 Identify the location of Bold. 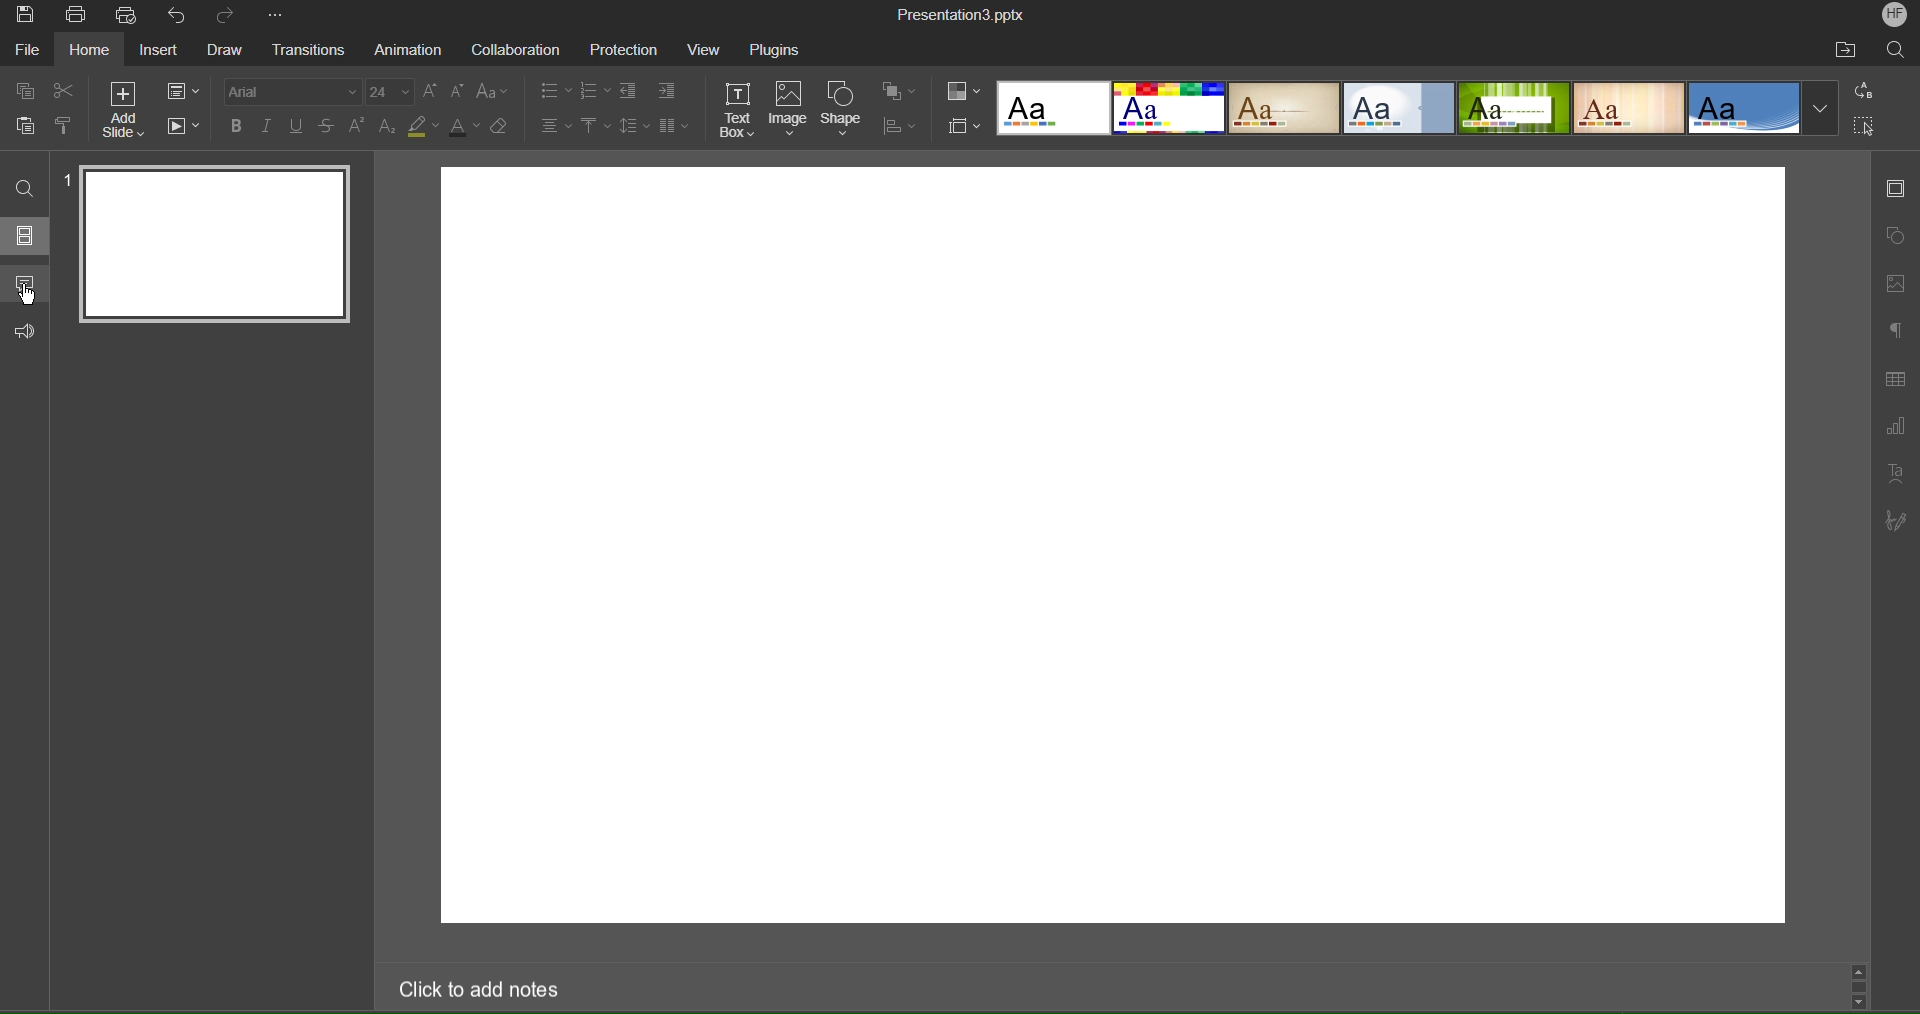
(239, 126).